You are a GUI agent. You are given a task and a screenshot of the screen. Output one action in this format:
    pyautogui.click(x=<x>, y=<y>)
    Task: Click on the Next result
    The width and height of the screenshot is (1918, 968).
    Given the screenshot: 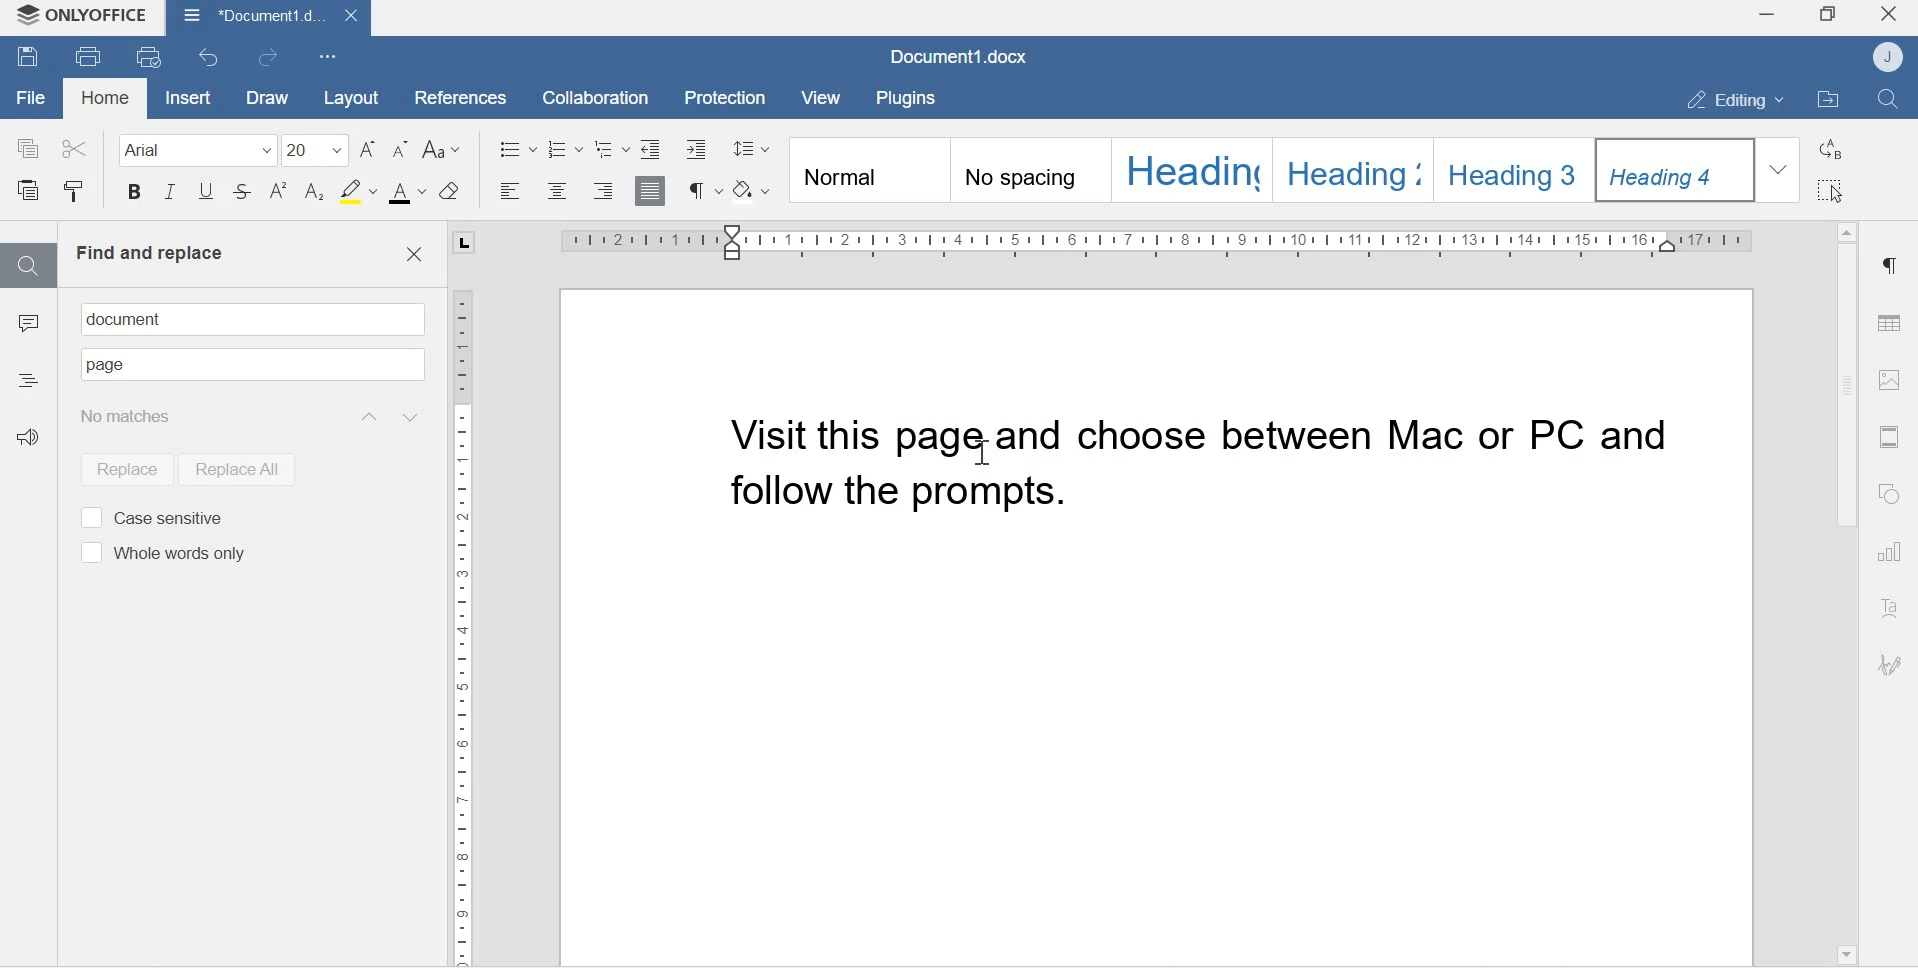 What is the action you would take?
    pyautogui.click(x=413, y=416)
    